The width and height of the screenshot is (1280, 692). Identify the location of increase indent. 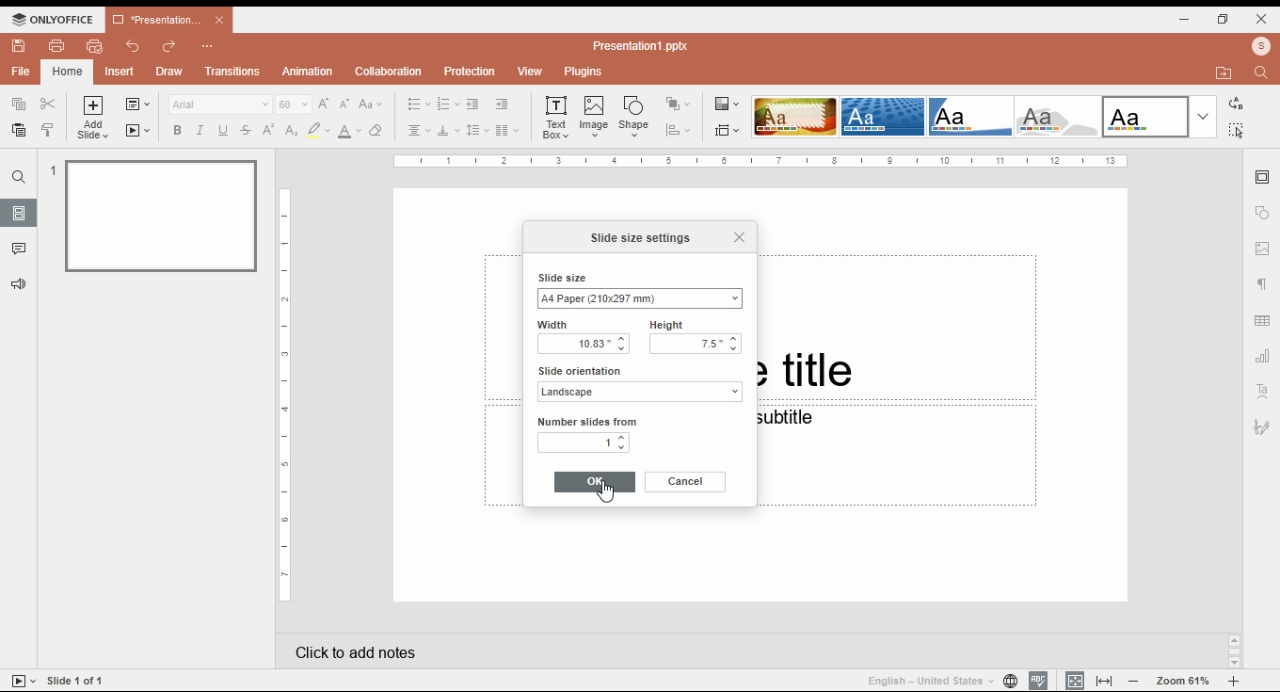
(501, 104).